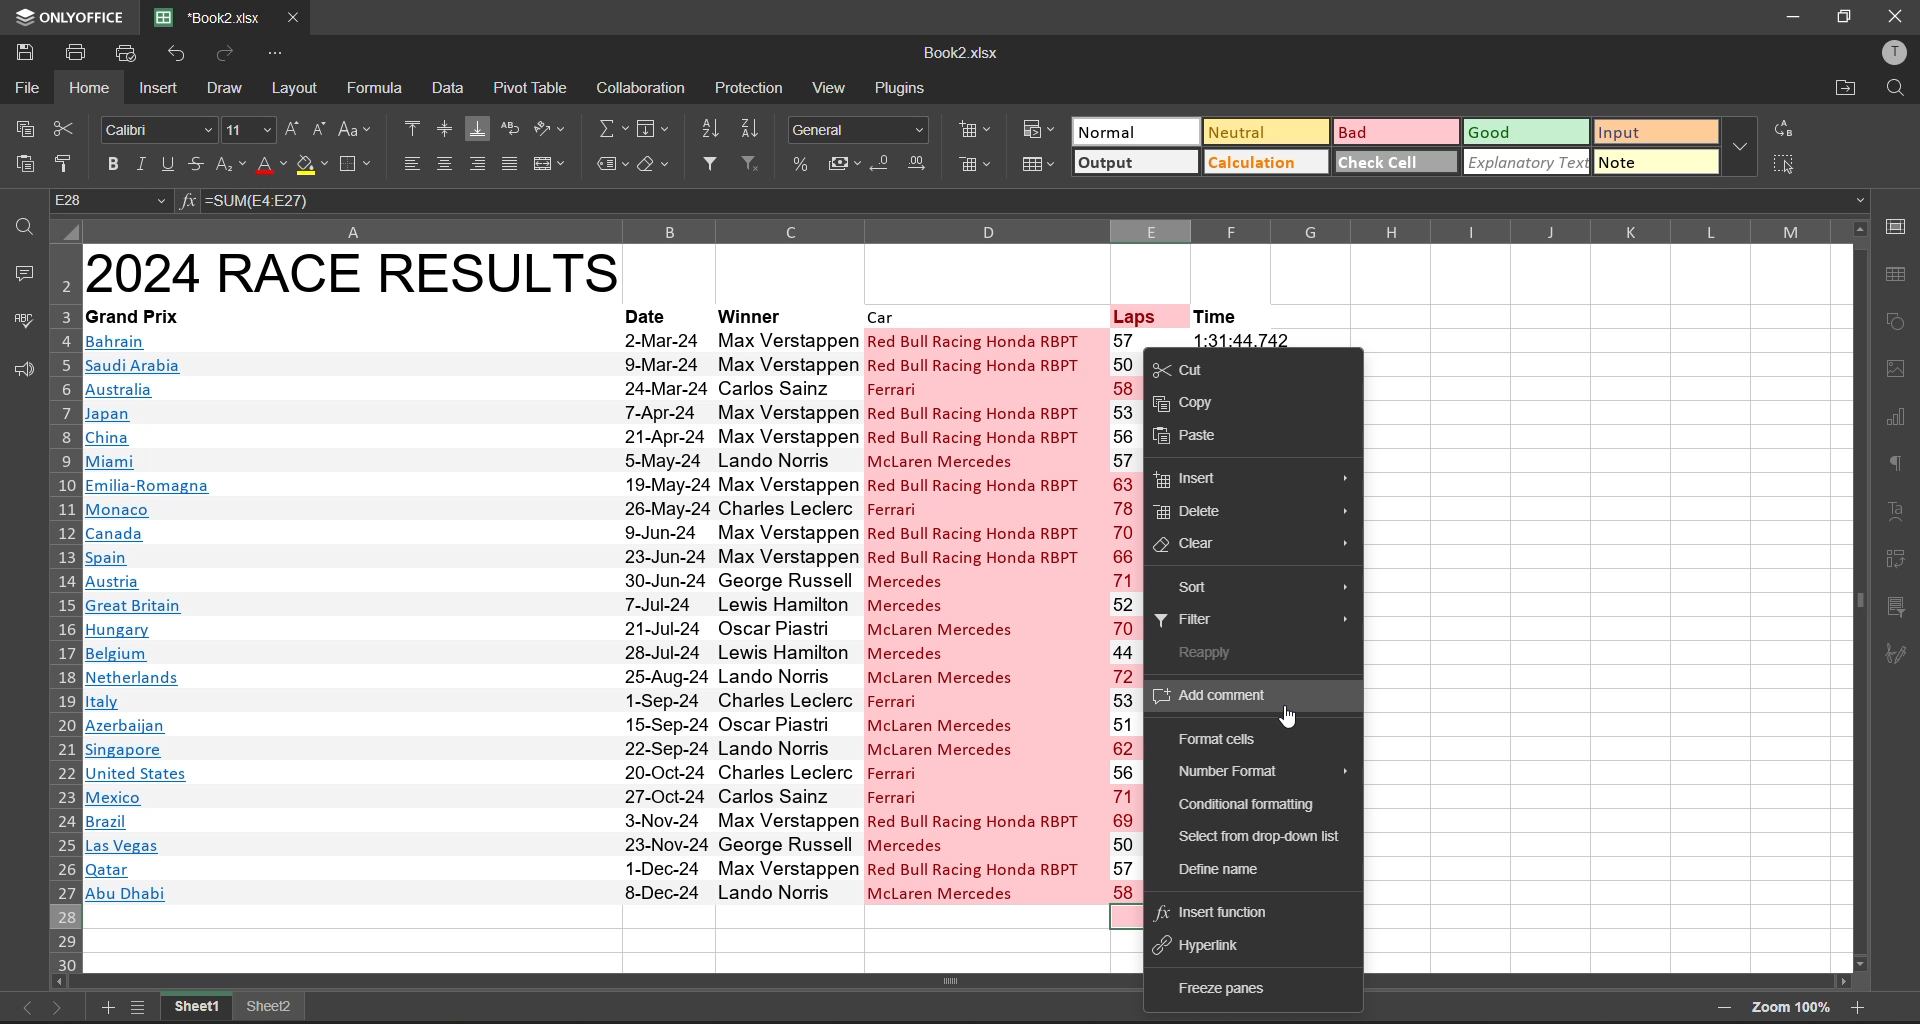 The width and height of the screenshot is (1920, 1024). What do you see at coordinates (664, 615) in the screenshot?
I see `date` at bounding box center [664, 615].